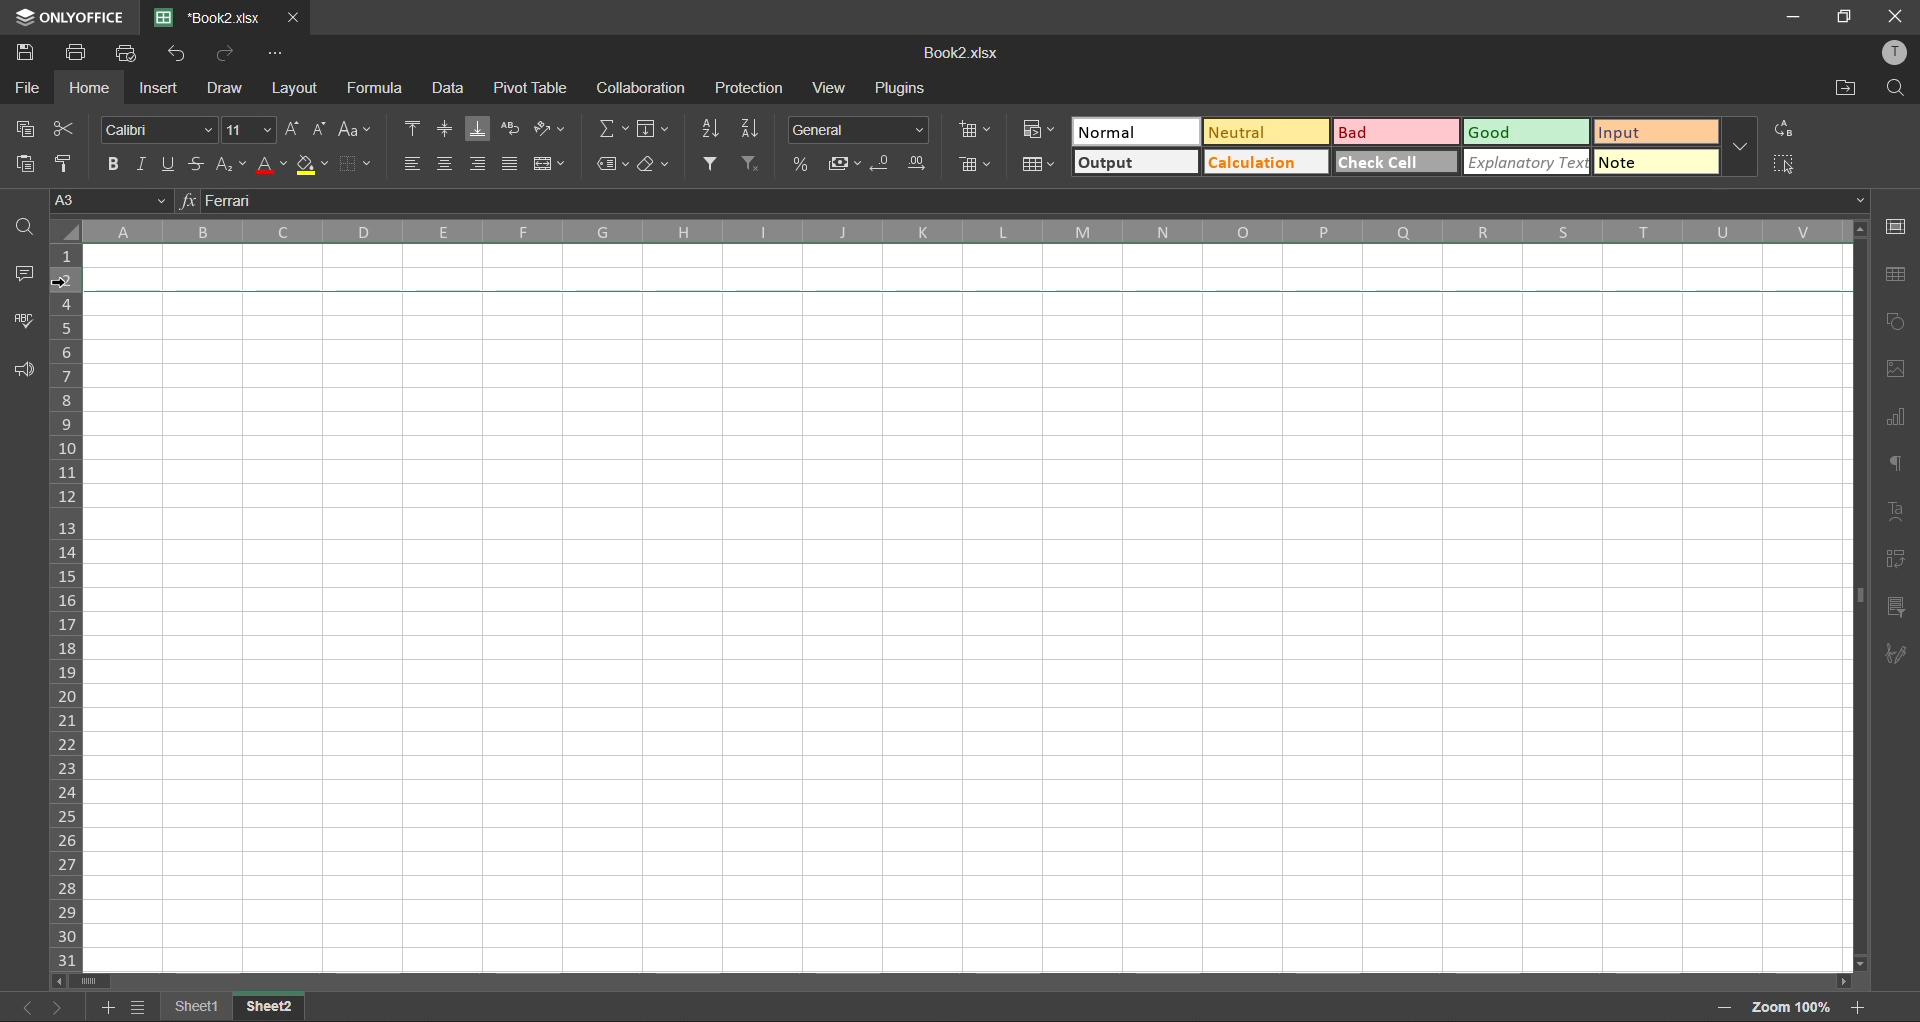  What do you see at coordinates (222, 86) in the screenshot?
I see `draw` at bounding box center [222, 86].